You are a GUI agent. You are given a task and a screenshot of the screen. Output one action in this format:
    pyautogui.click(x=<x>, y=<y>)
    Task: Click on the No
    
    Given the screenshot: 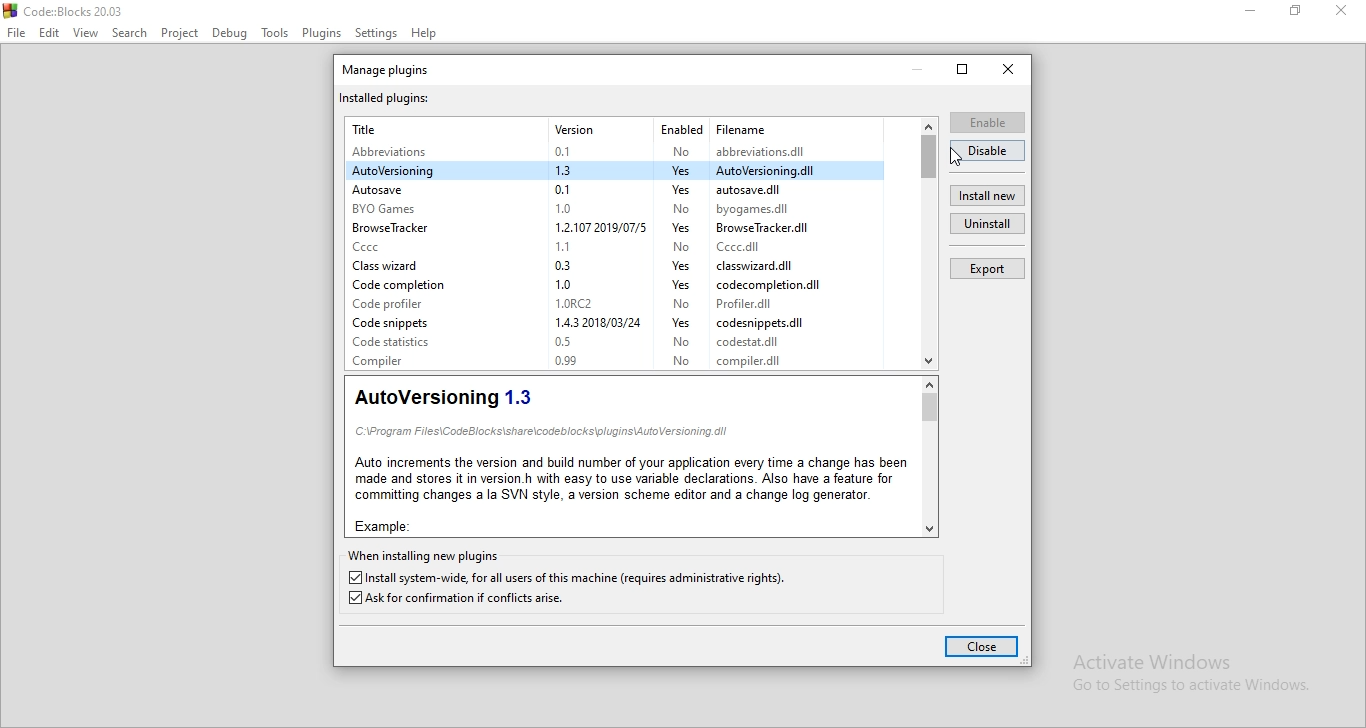 What is the action you would take?
    pyautogui.click(x=681, y=248)
    